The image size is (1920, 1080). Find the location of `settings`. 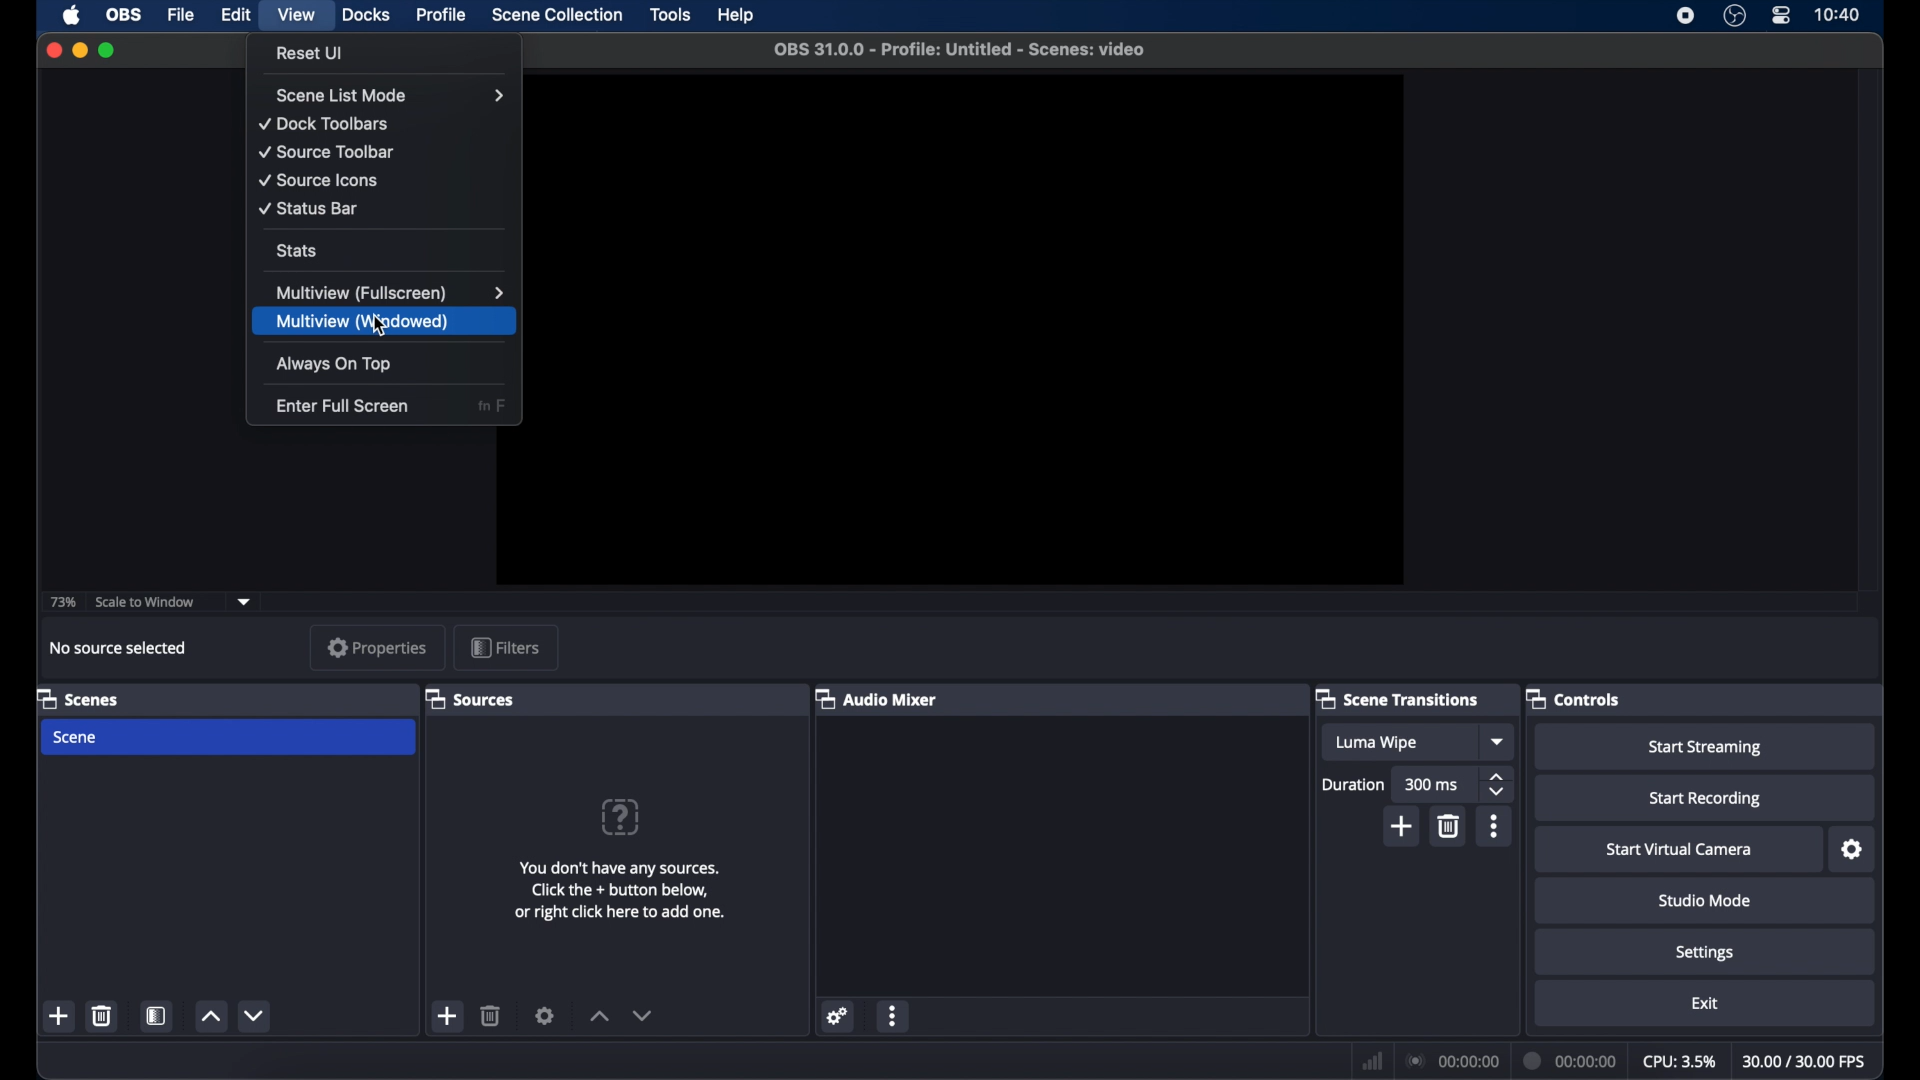

settings is located at coordinates (1853, 850).